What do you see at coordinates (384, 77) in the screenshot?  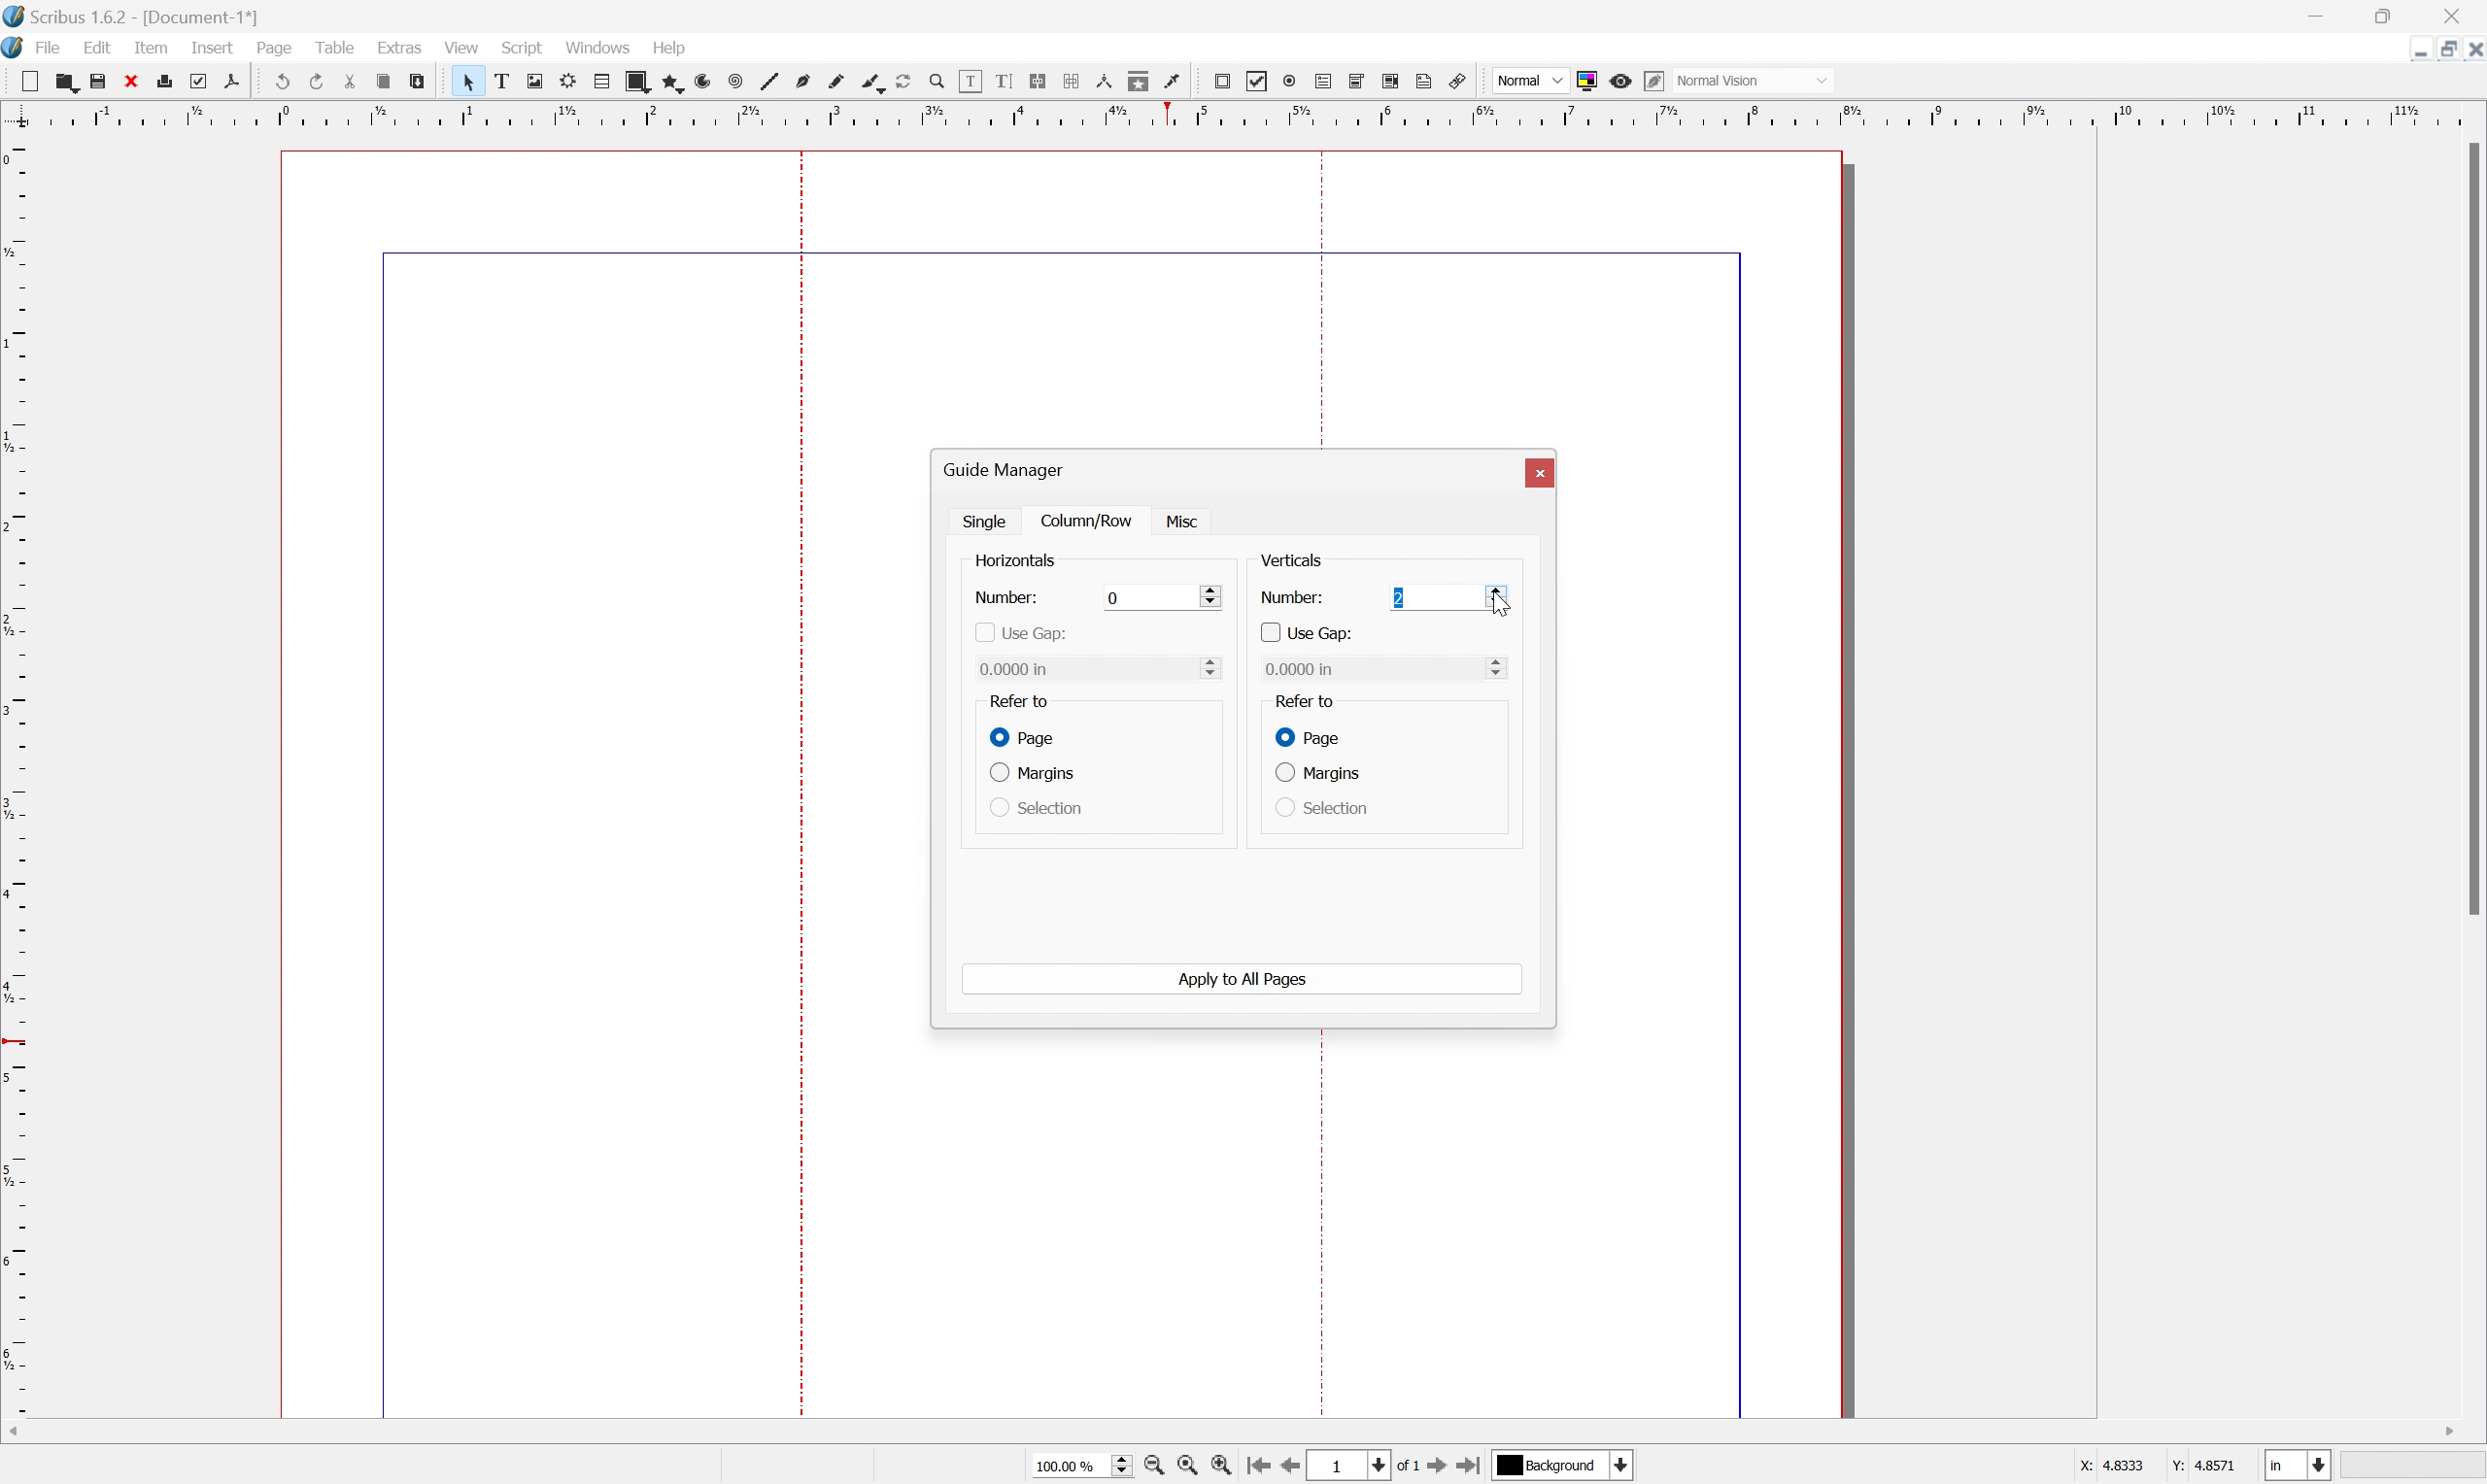 I see `copy` at bounding box center [384, 77].